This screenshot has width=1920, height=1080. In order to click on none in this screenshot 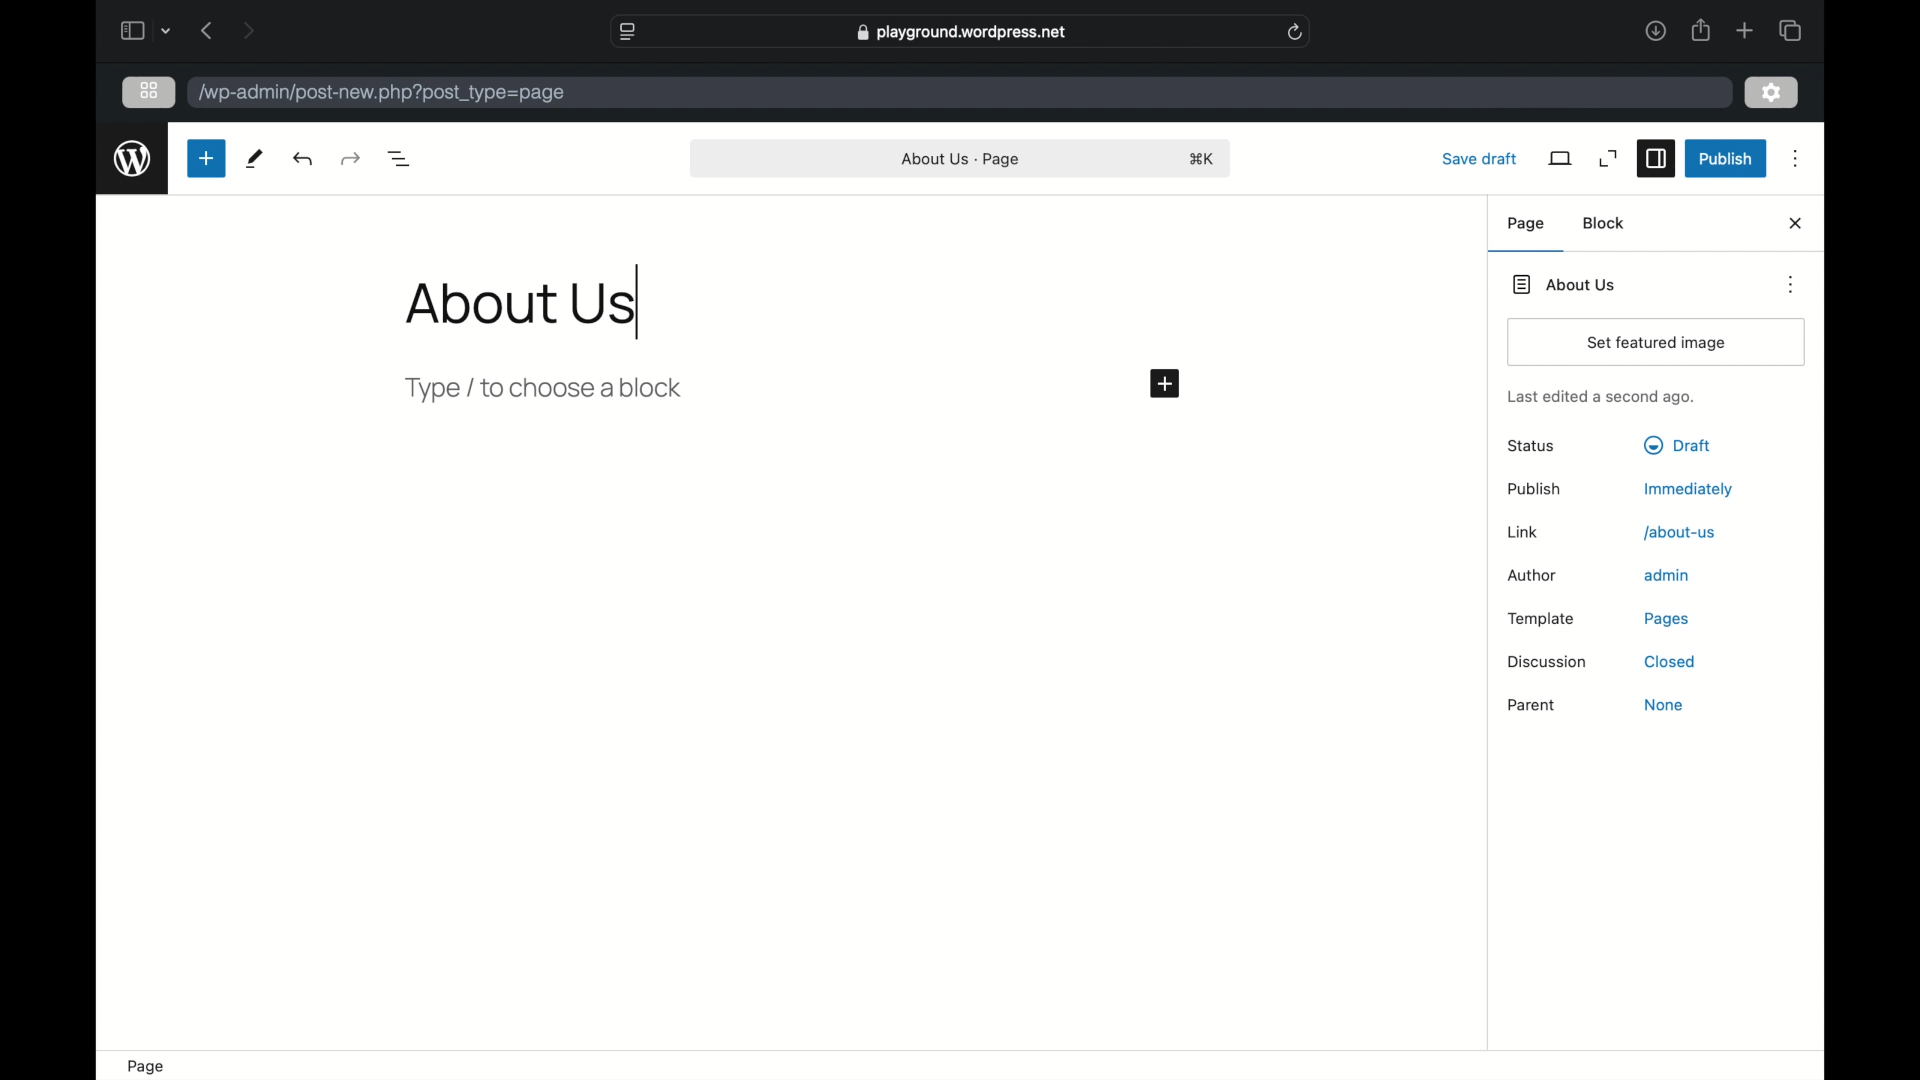, I will do `click(1663, 705)`.